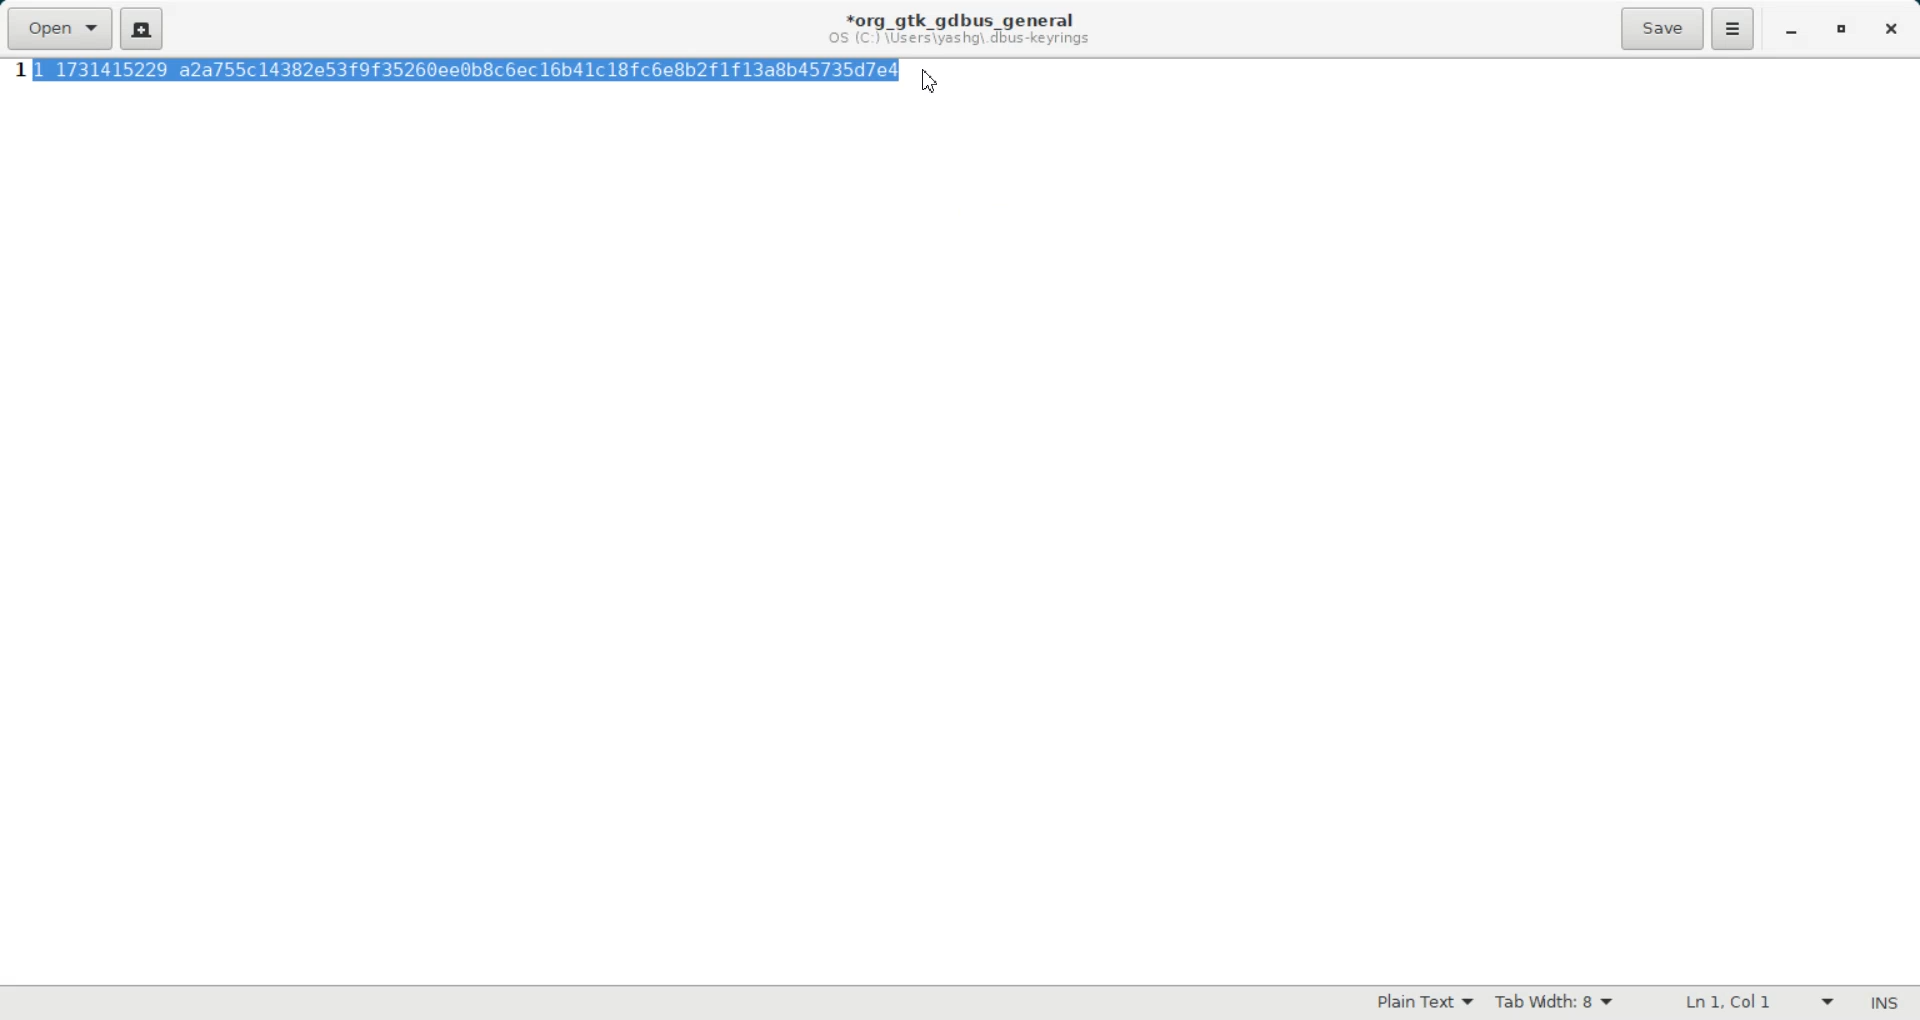 This screenshot has height=1020, width=1920. Describe the element at coordinates (1555, 1003) in the screenshot. I see `Tab width` at that location.